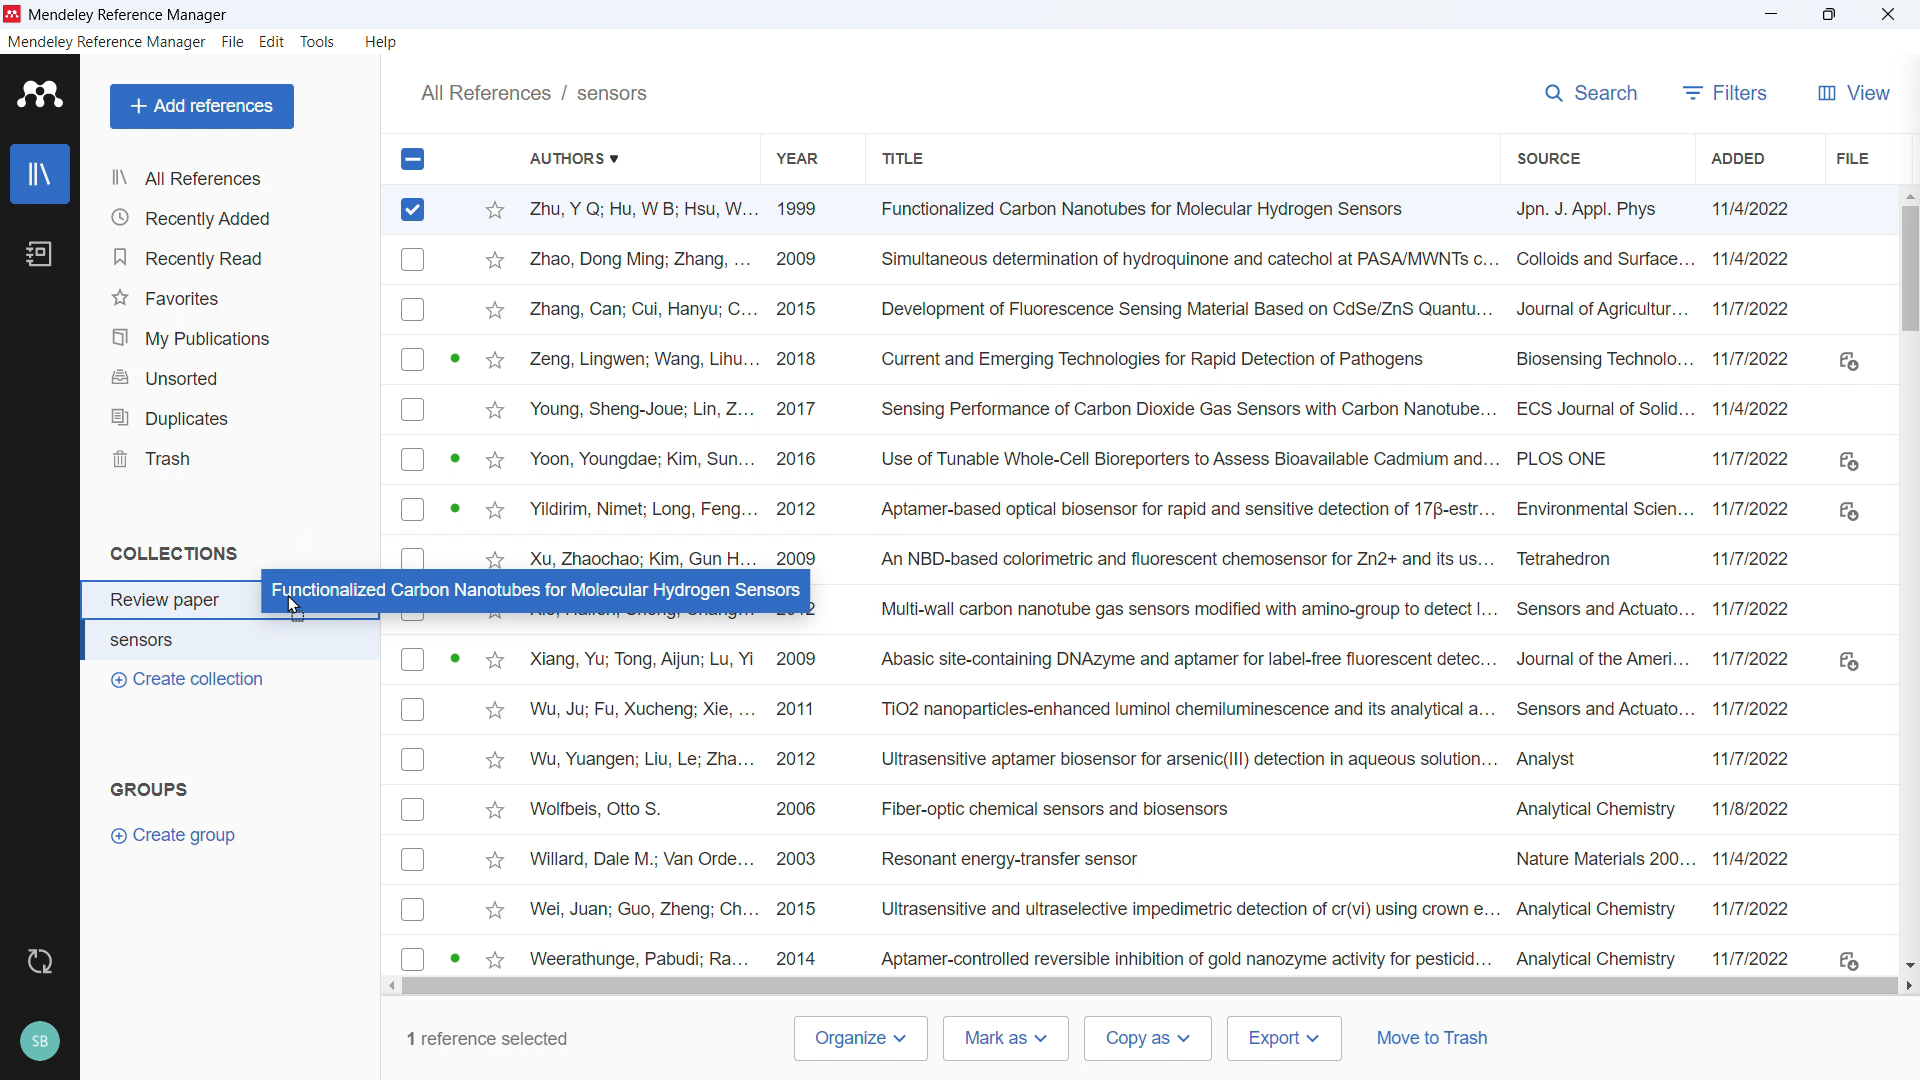  Describe the element at coordinates (413, 808) in the screenshot. I see `Select individual entries ` at that location.